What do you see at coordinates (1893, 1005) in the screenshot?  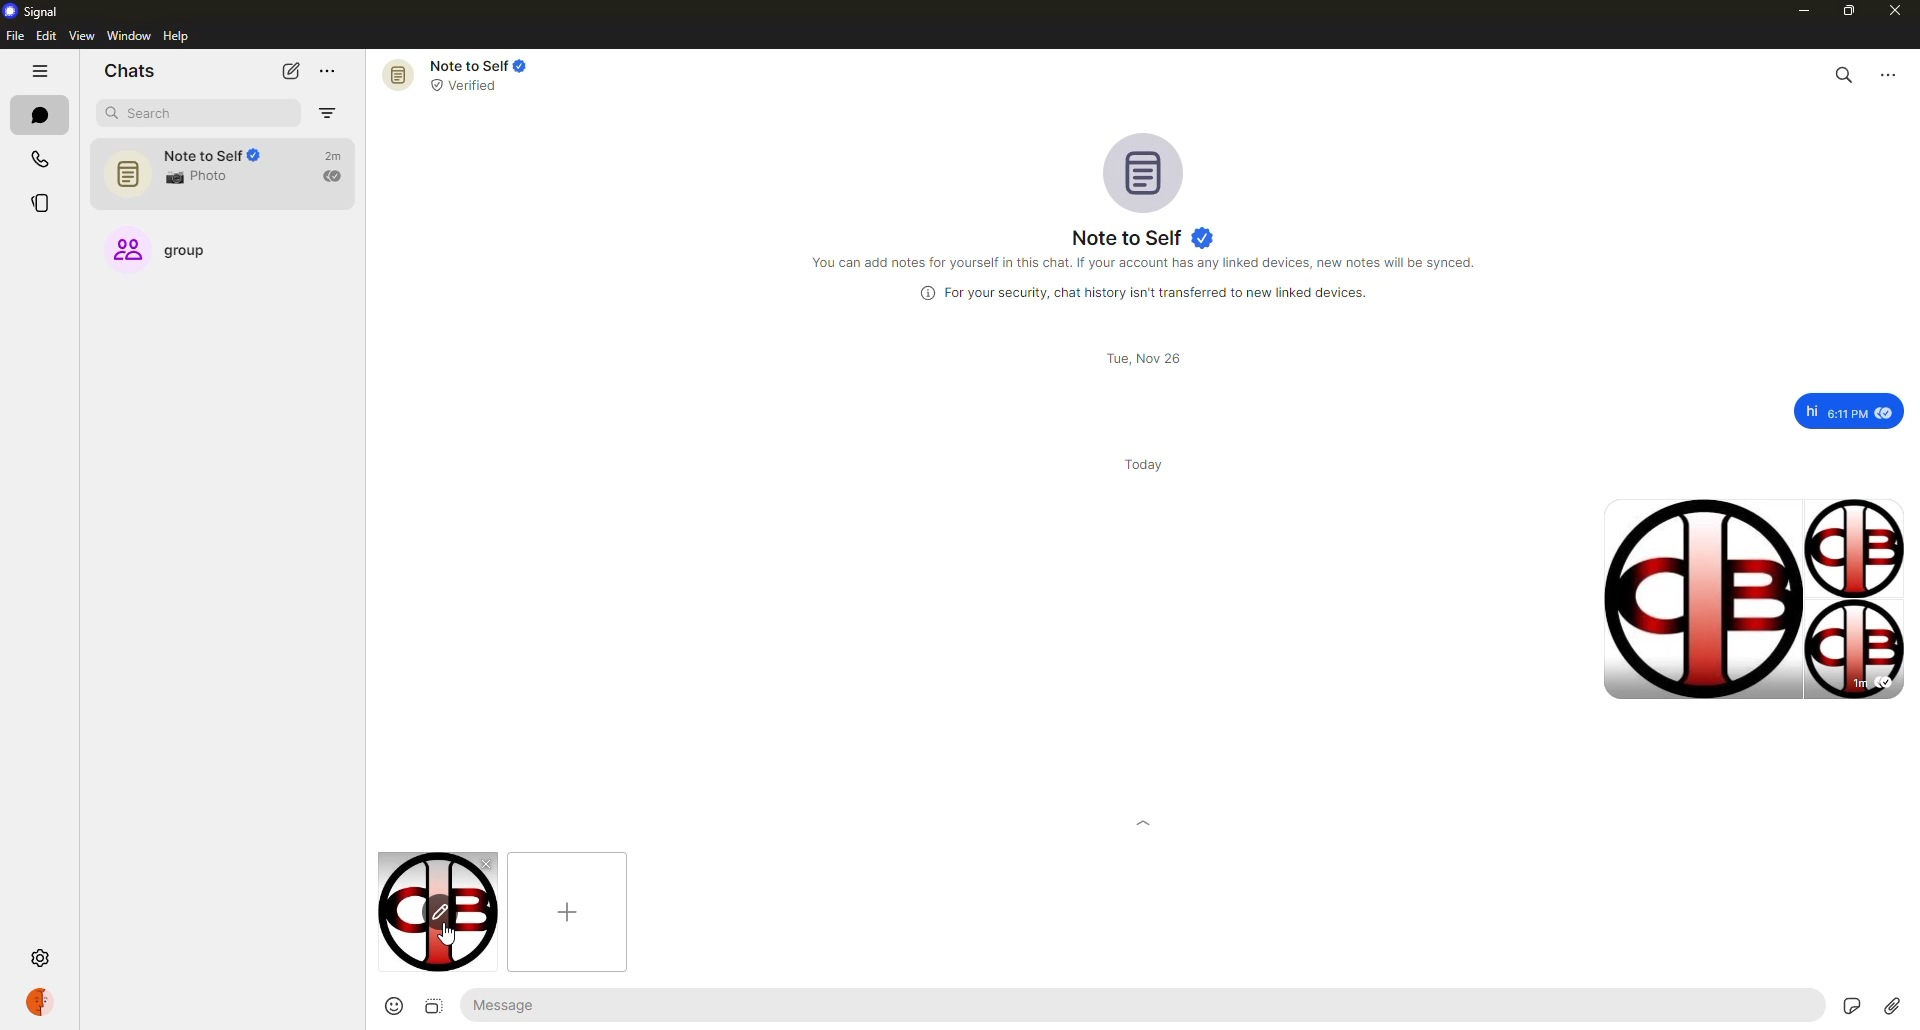 I see `attach` at bounding box center [1893, 1005].